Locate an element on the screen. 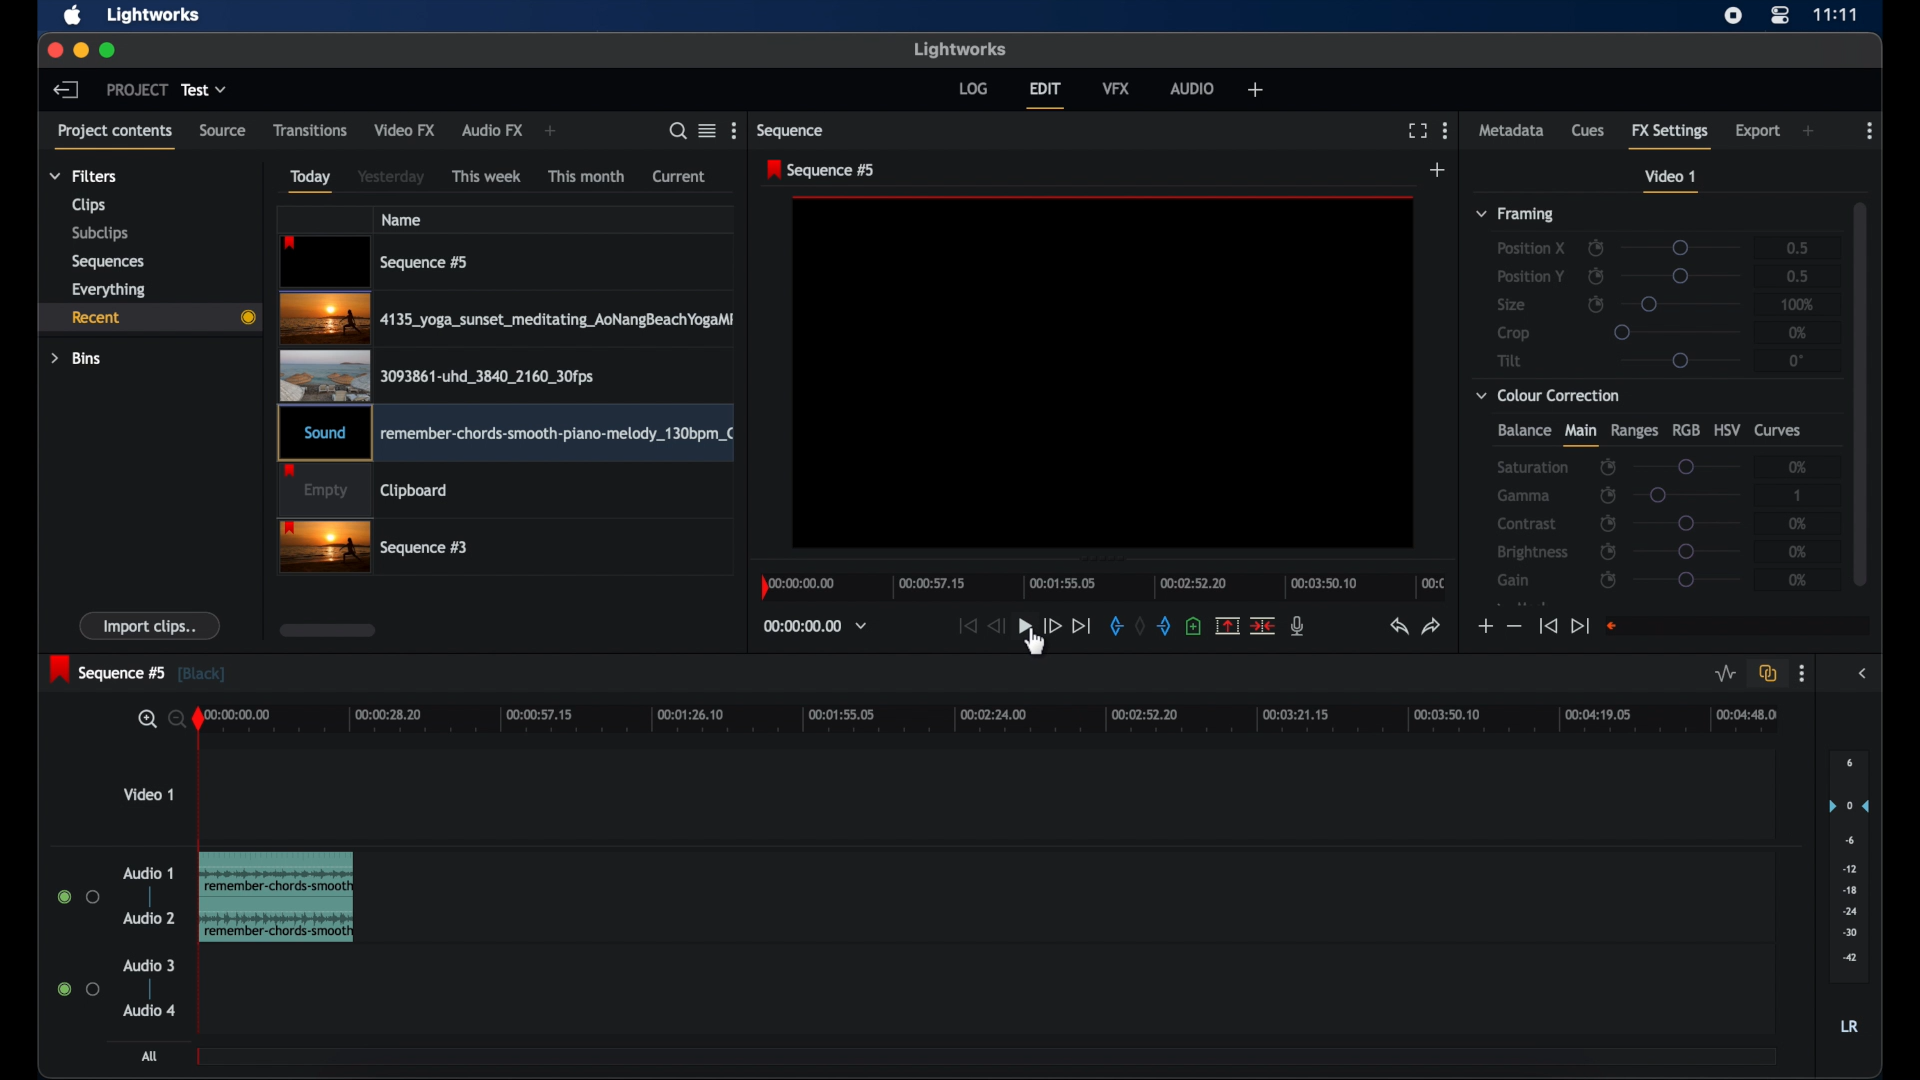  time is located at coordinates (1836, 15).